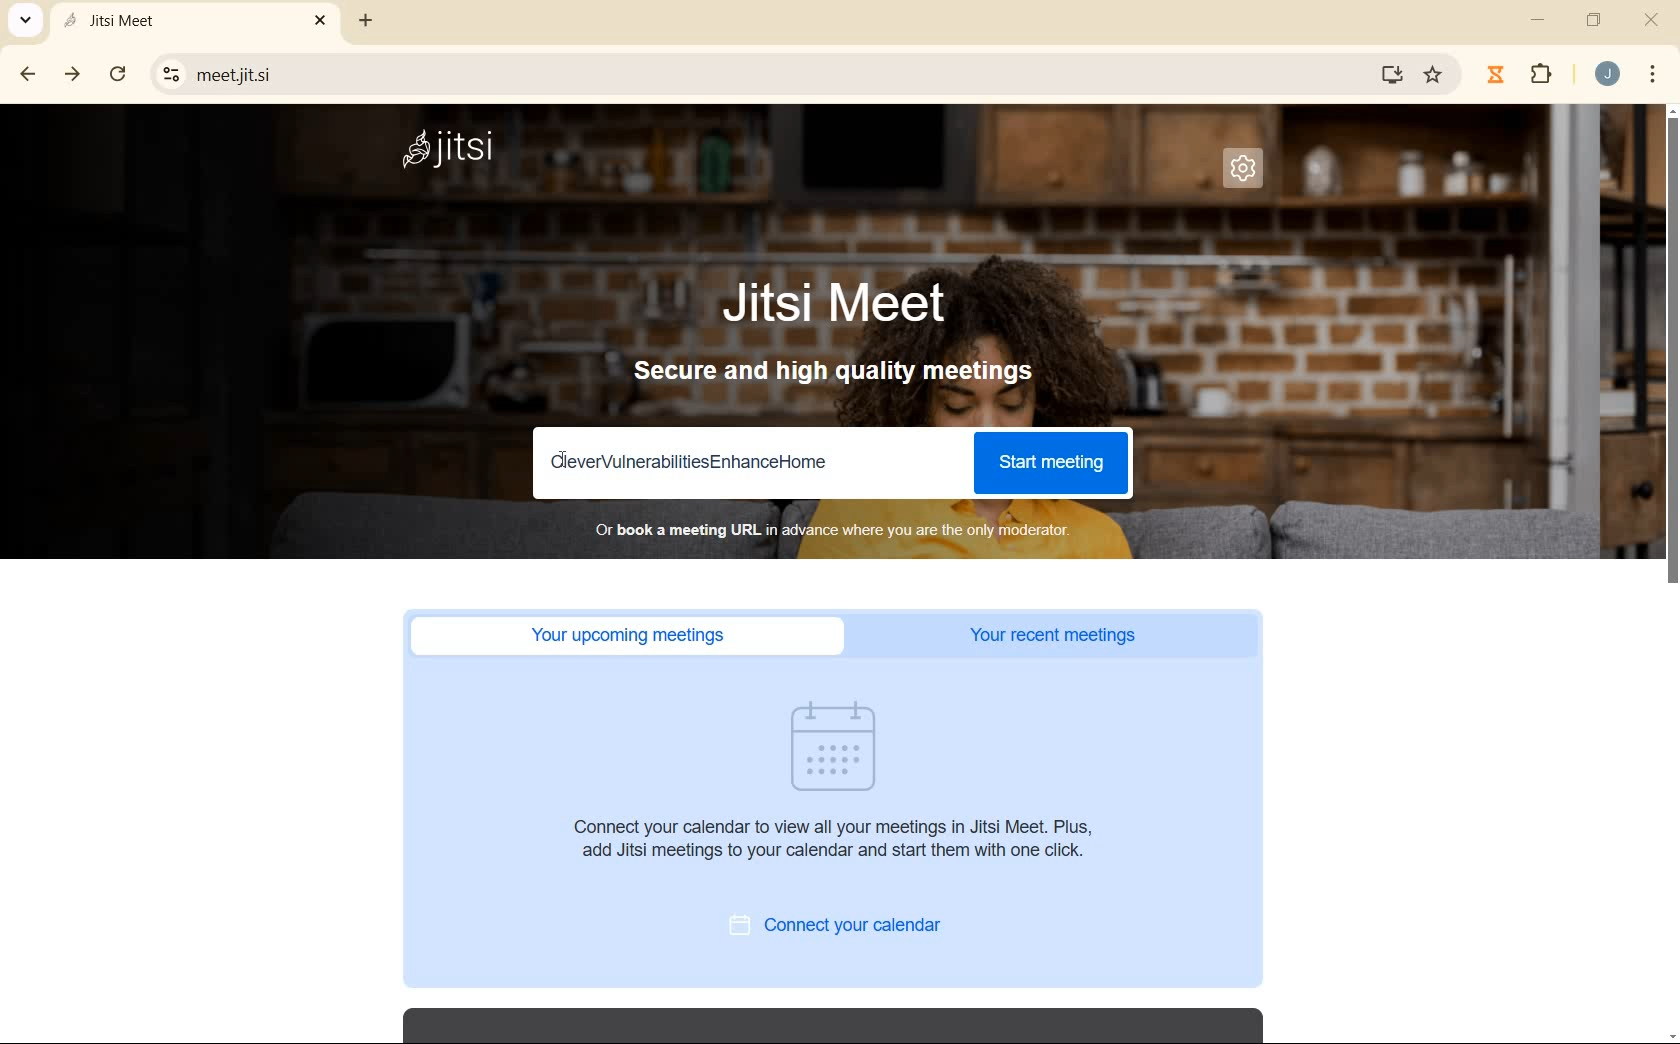 Image resolution: width=1680 pixels, height=1044 pixels. Describe the element at coordinates (1063, 636) in the screenshot. I see `Your recent meetings` at that location.